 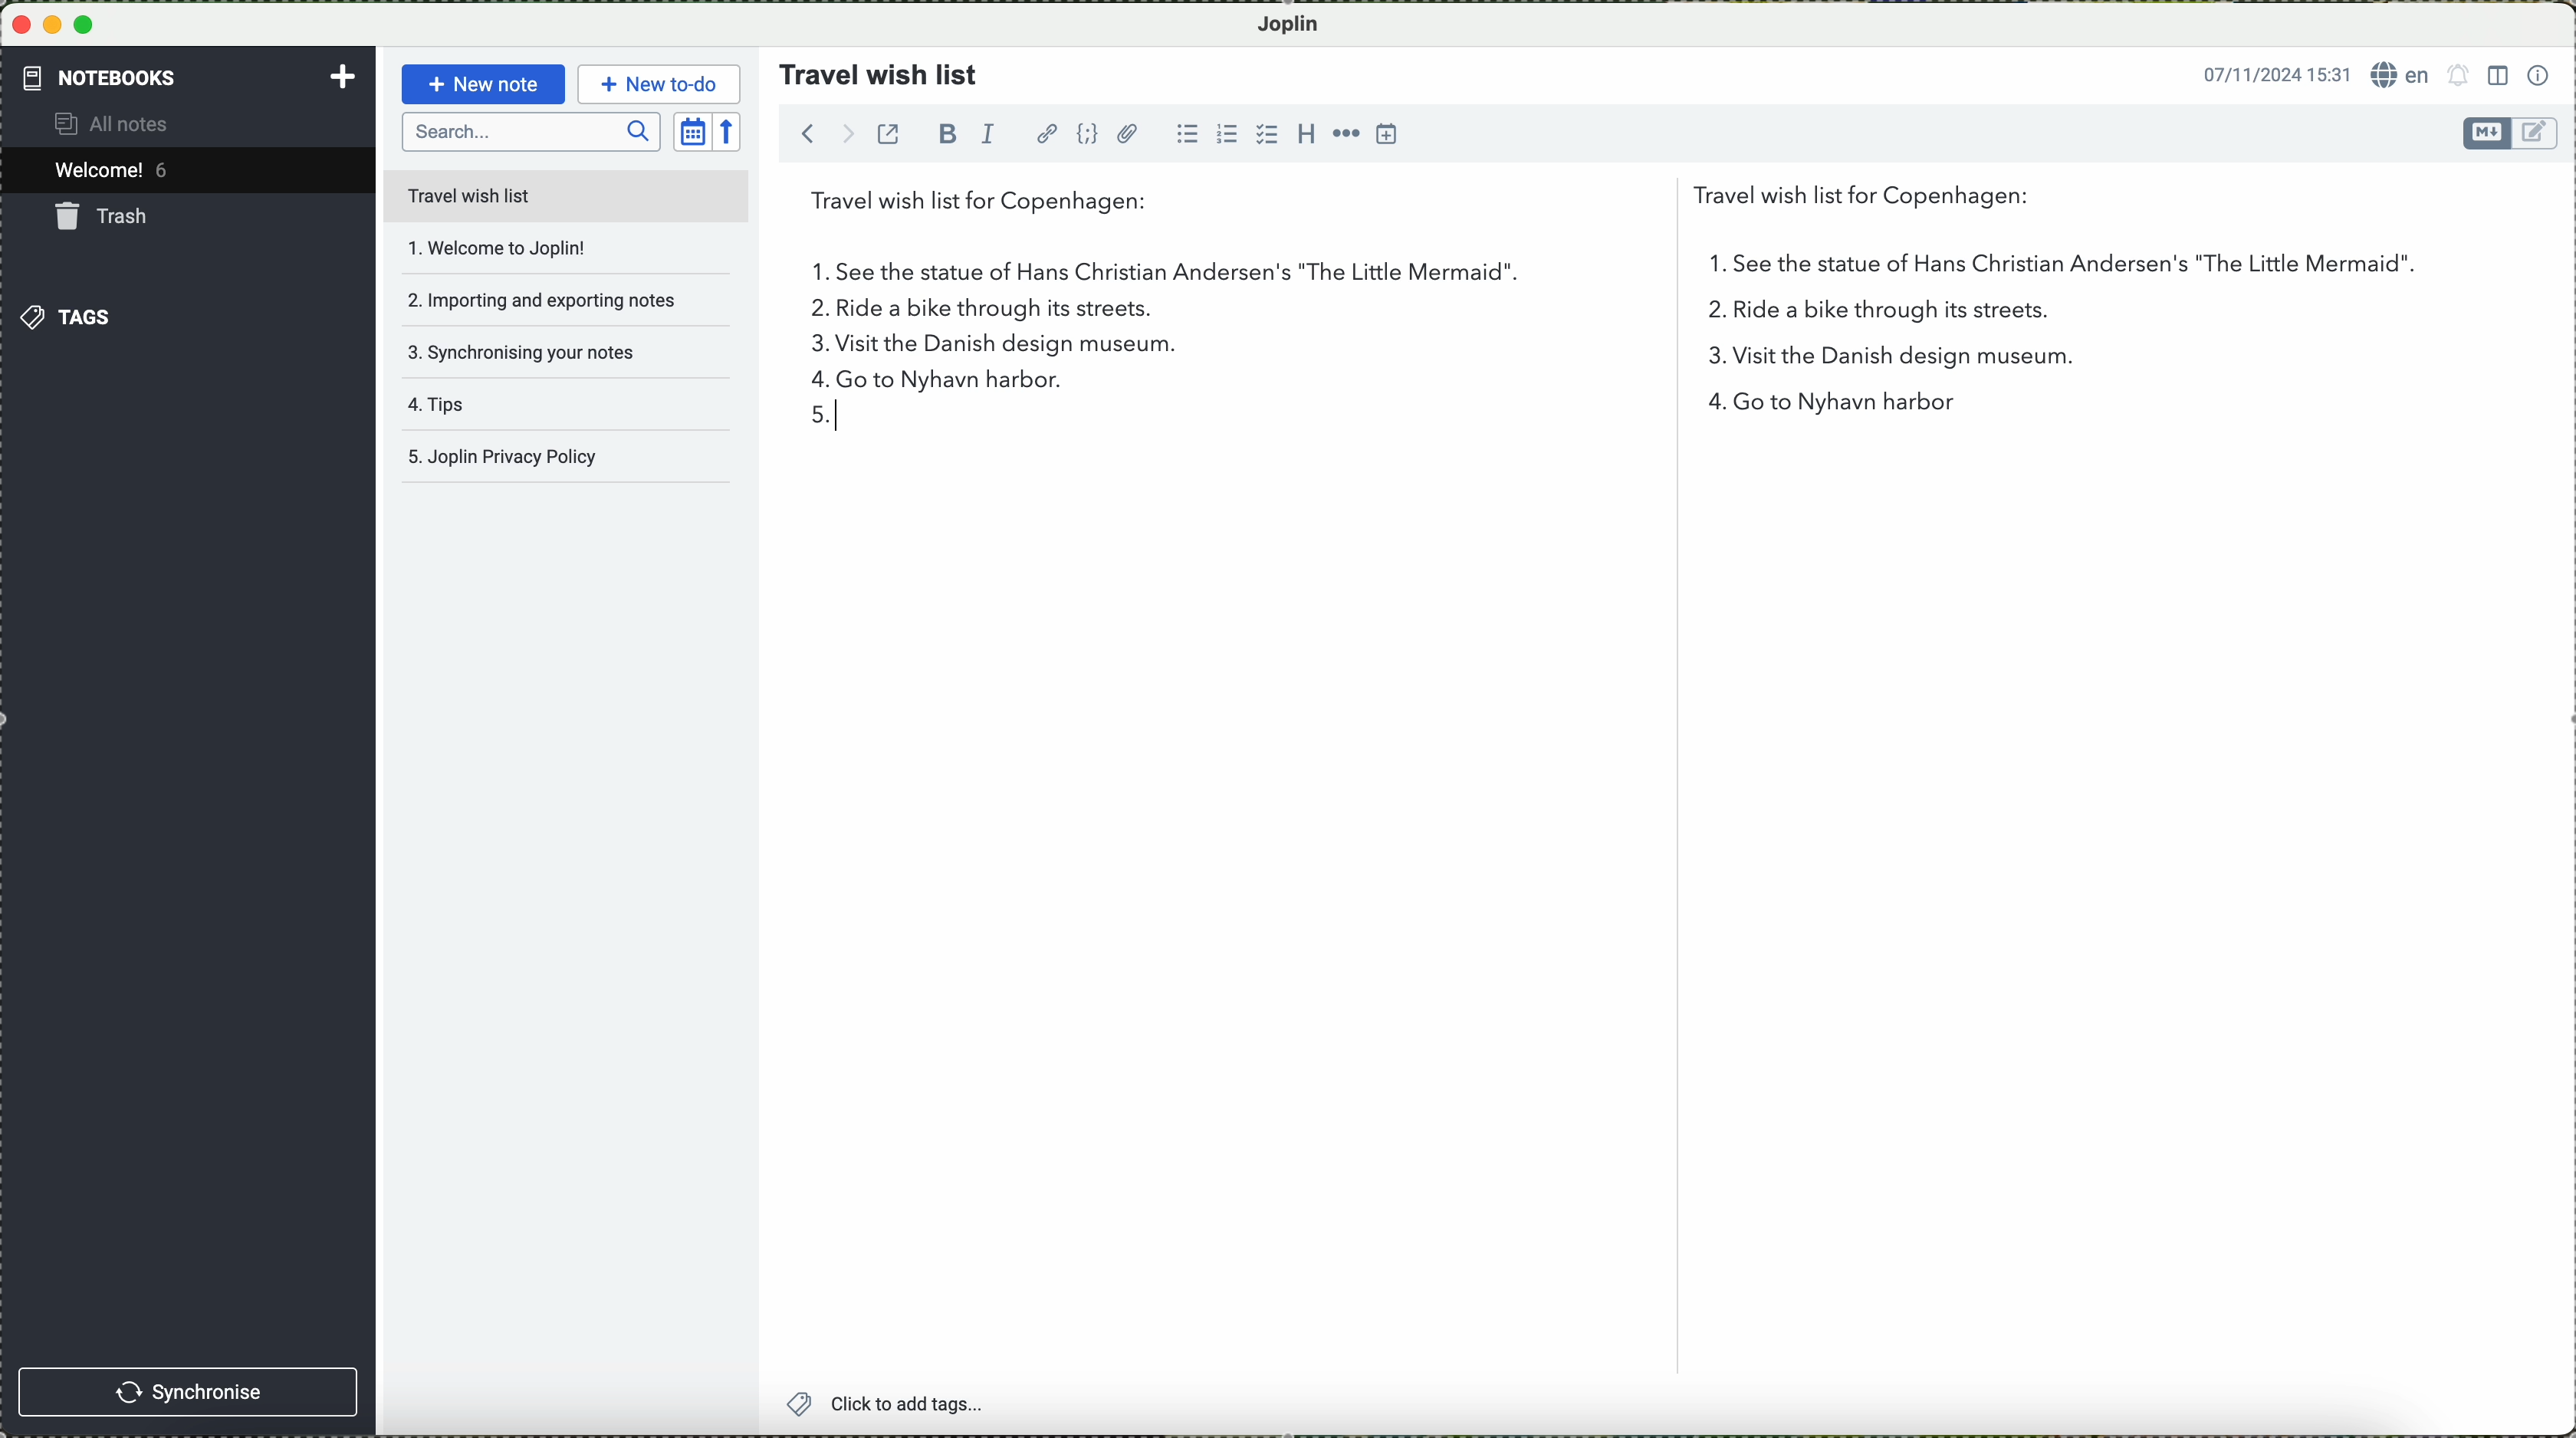 I want to click on travel wish list for Copenhagen:, so click(x=1431, y=205).